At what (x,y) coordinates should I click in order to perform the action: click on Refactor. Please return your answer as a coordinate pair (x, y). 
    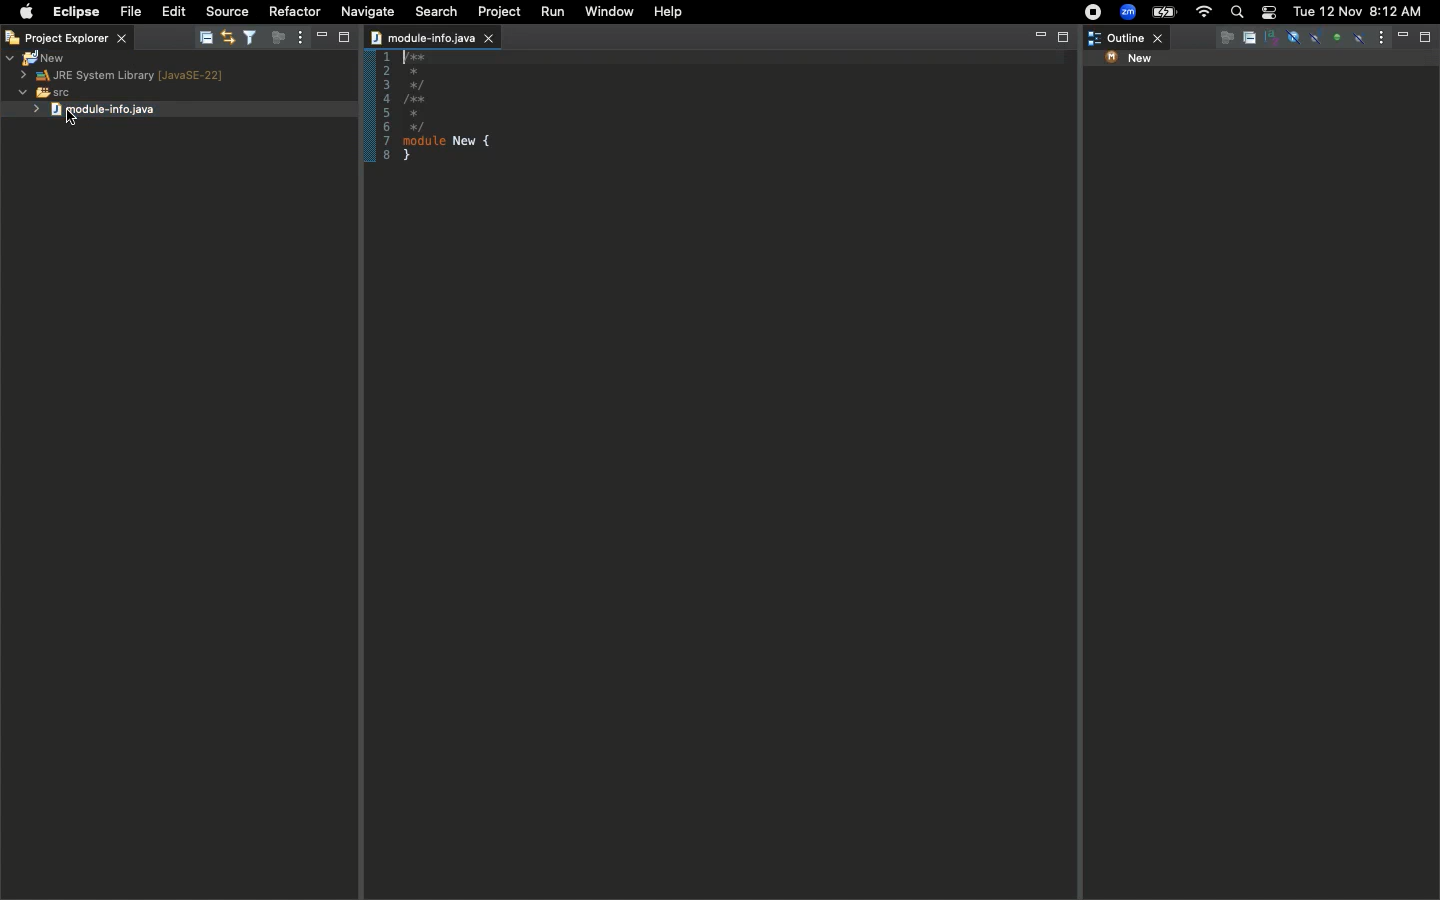
    Looking at the image, I should click on (295, 11).